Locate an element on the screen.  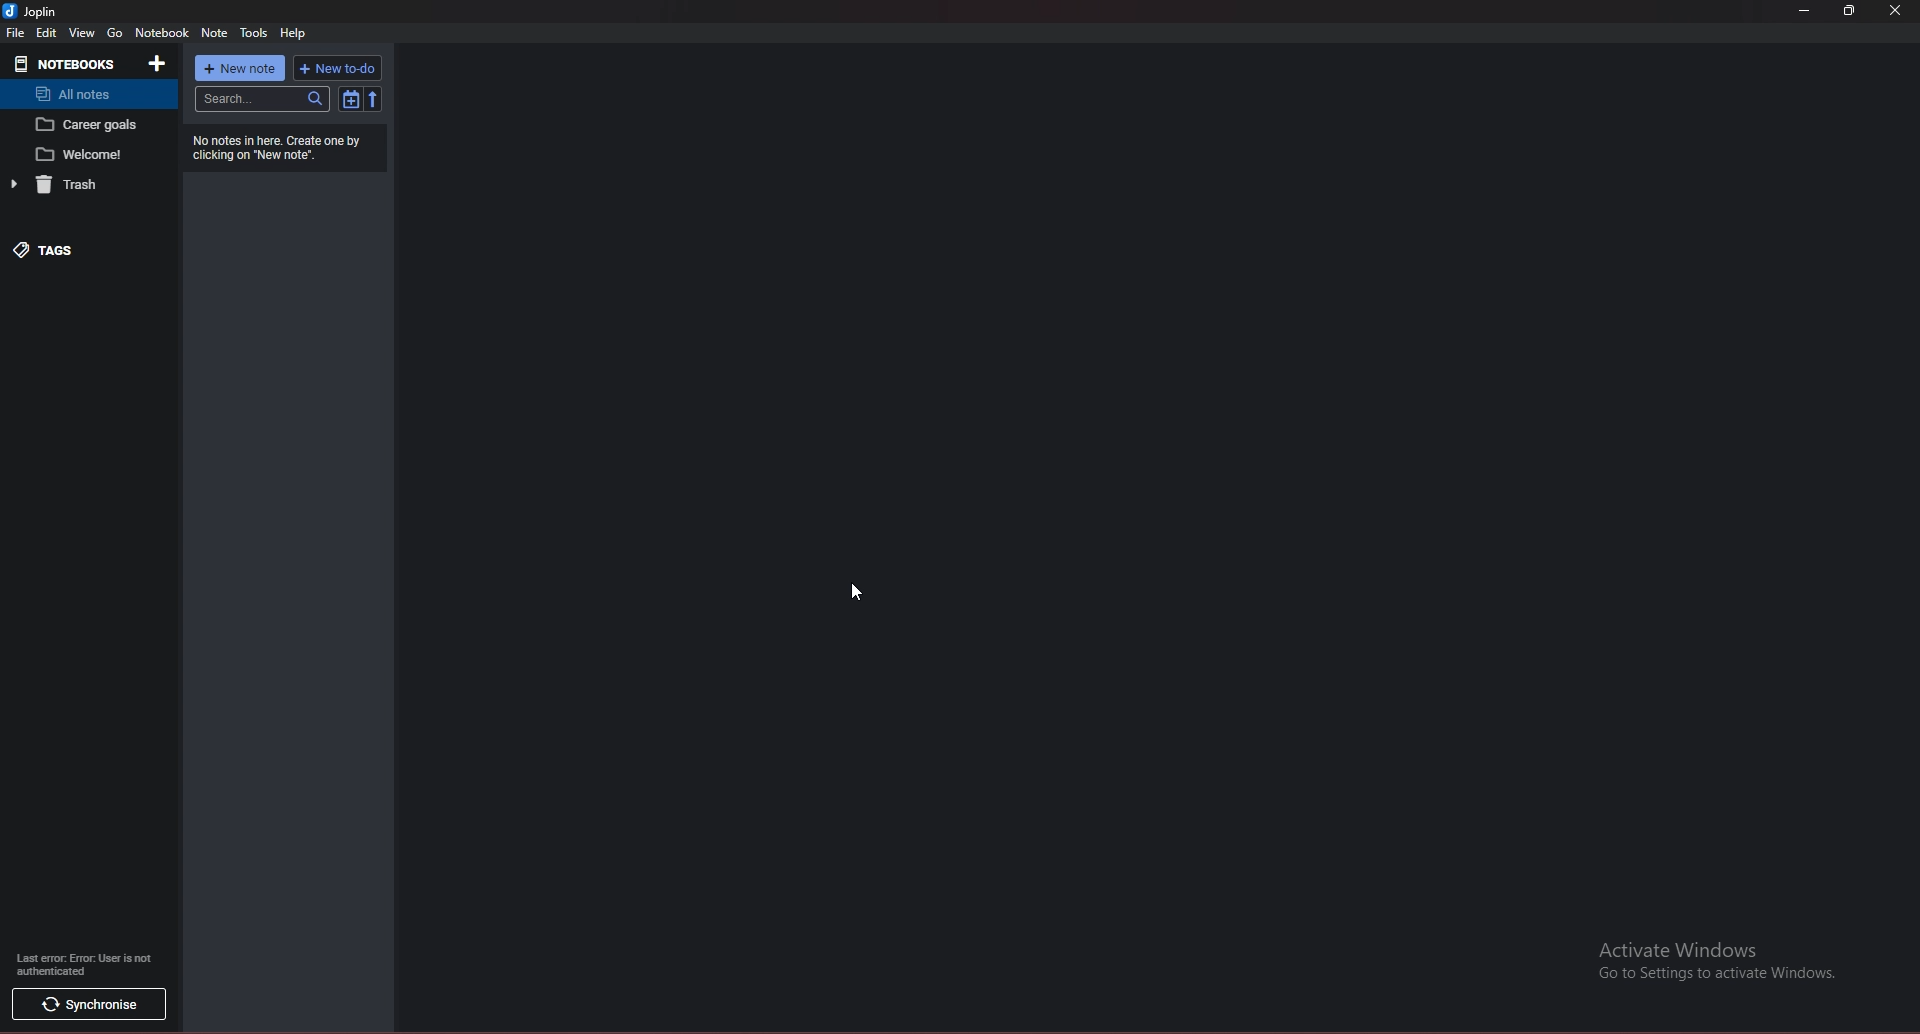
info is located at coordinates (82, 964).